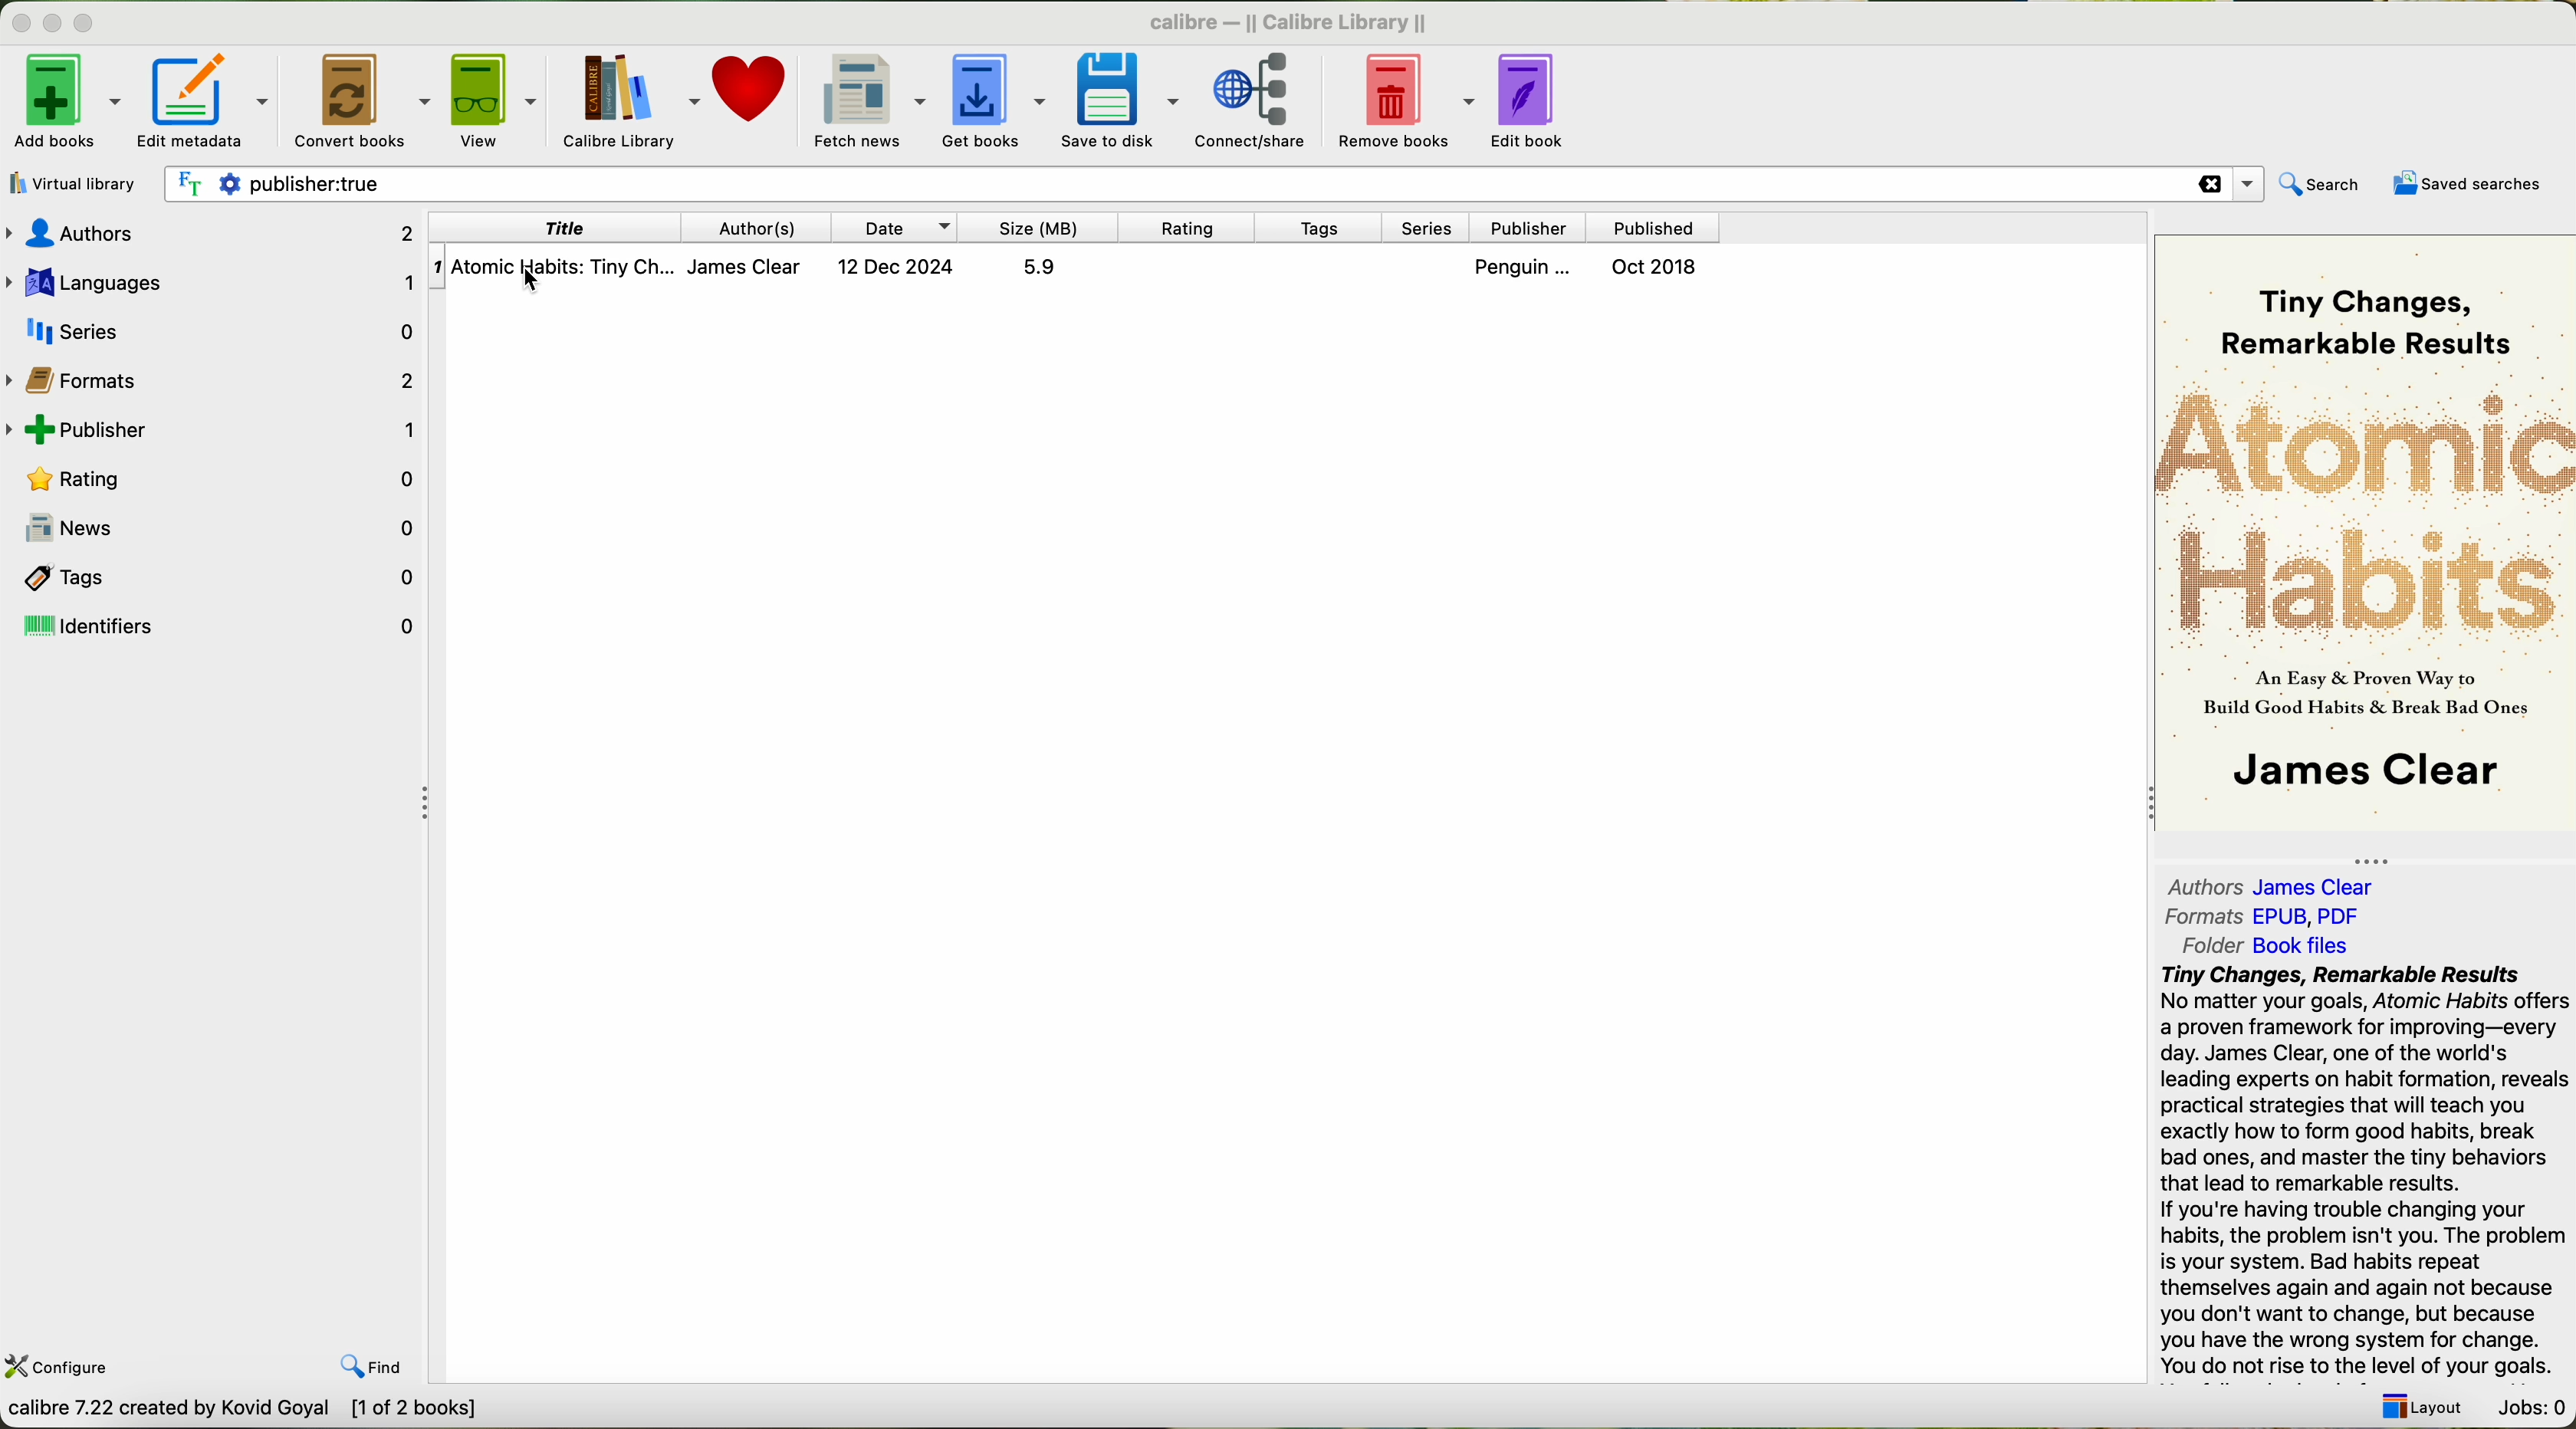 The width and height of the screenshot is (2576, 1429). What do you see at coordinates (2263, 918) in the screenshot?
I see `formats` at bounding box center [2263, 918].